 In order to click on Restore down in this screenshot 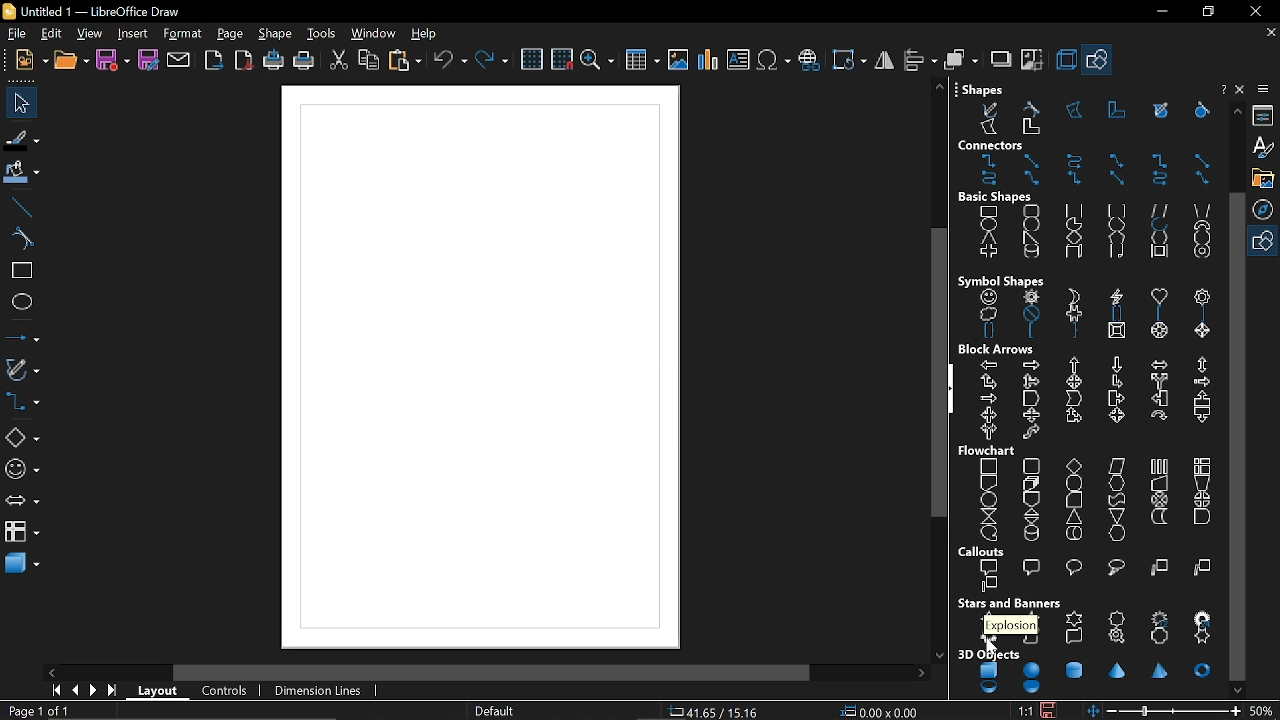, I will do `click(1206, 13)`.